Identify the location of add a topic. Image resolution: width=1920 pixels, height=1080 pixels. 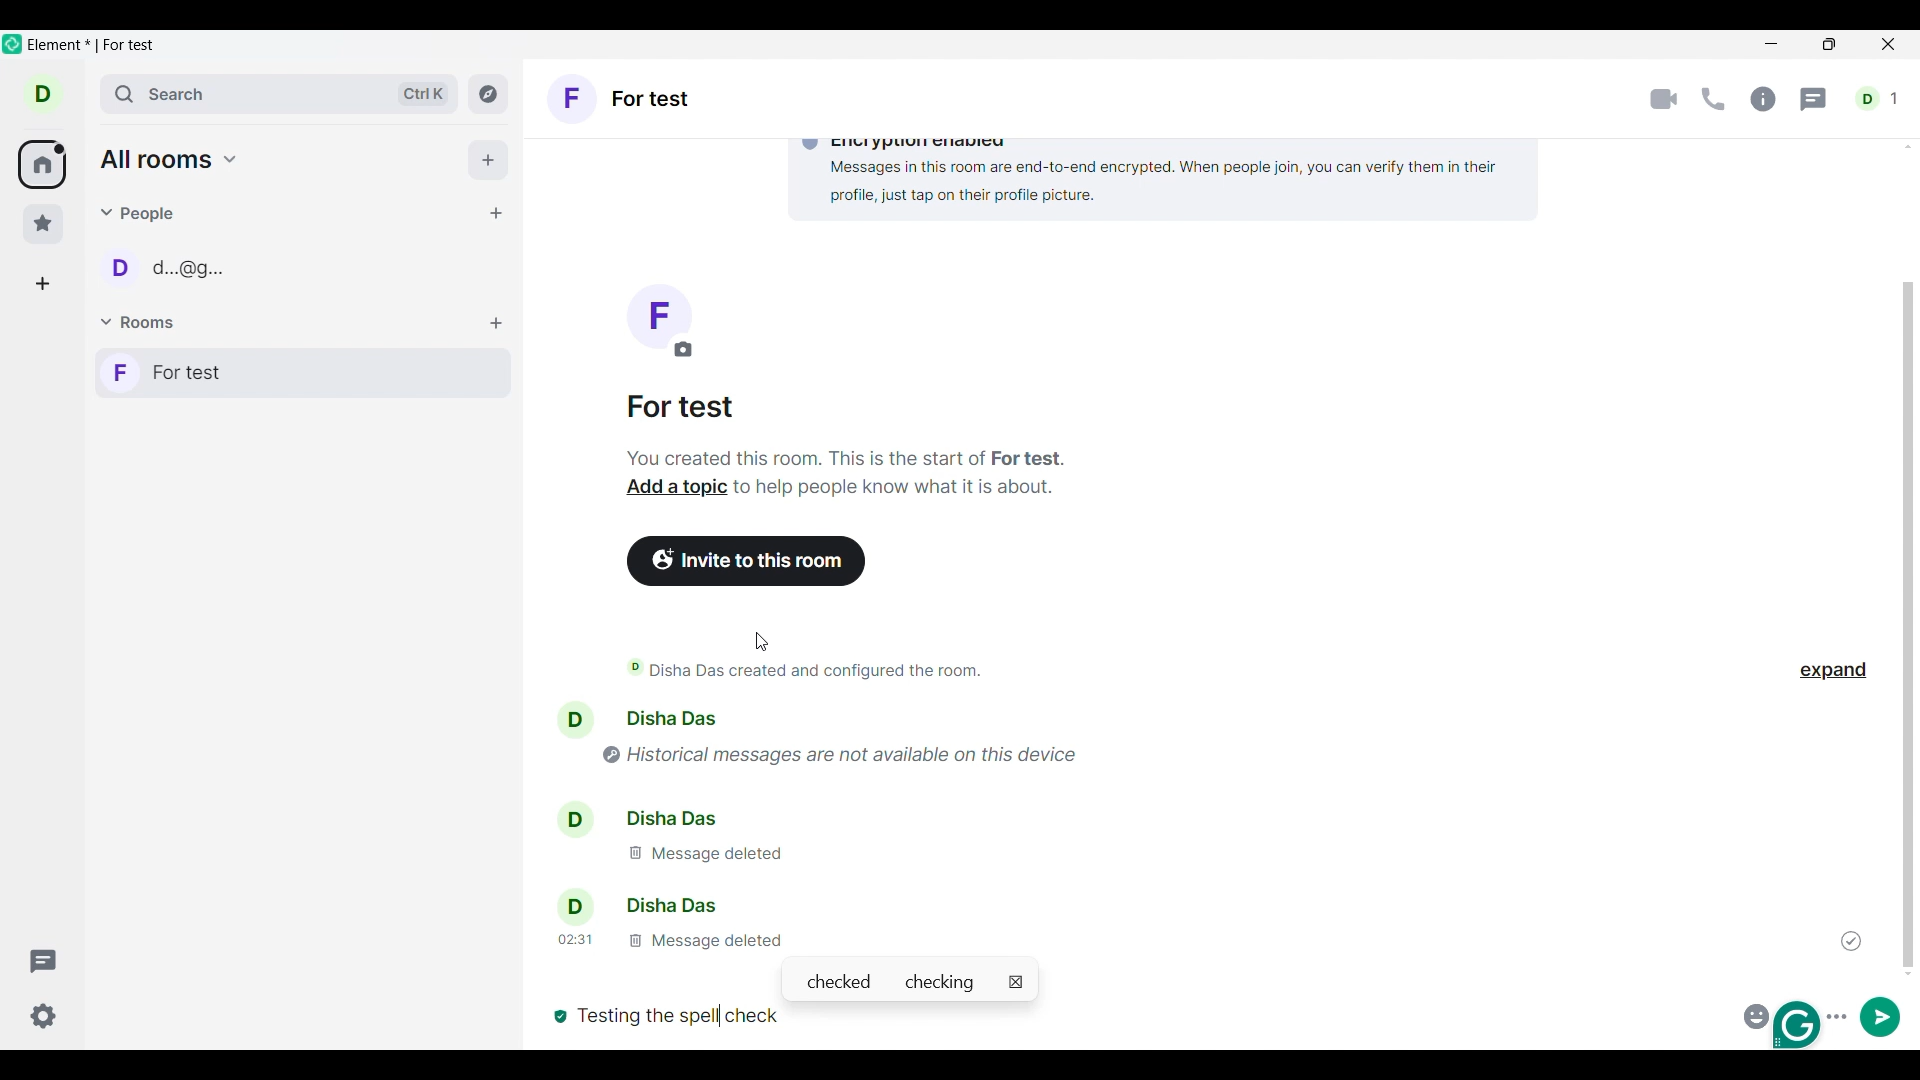
(669, 490).